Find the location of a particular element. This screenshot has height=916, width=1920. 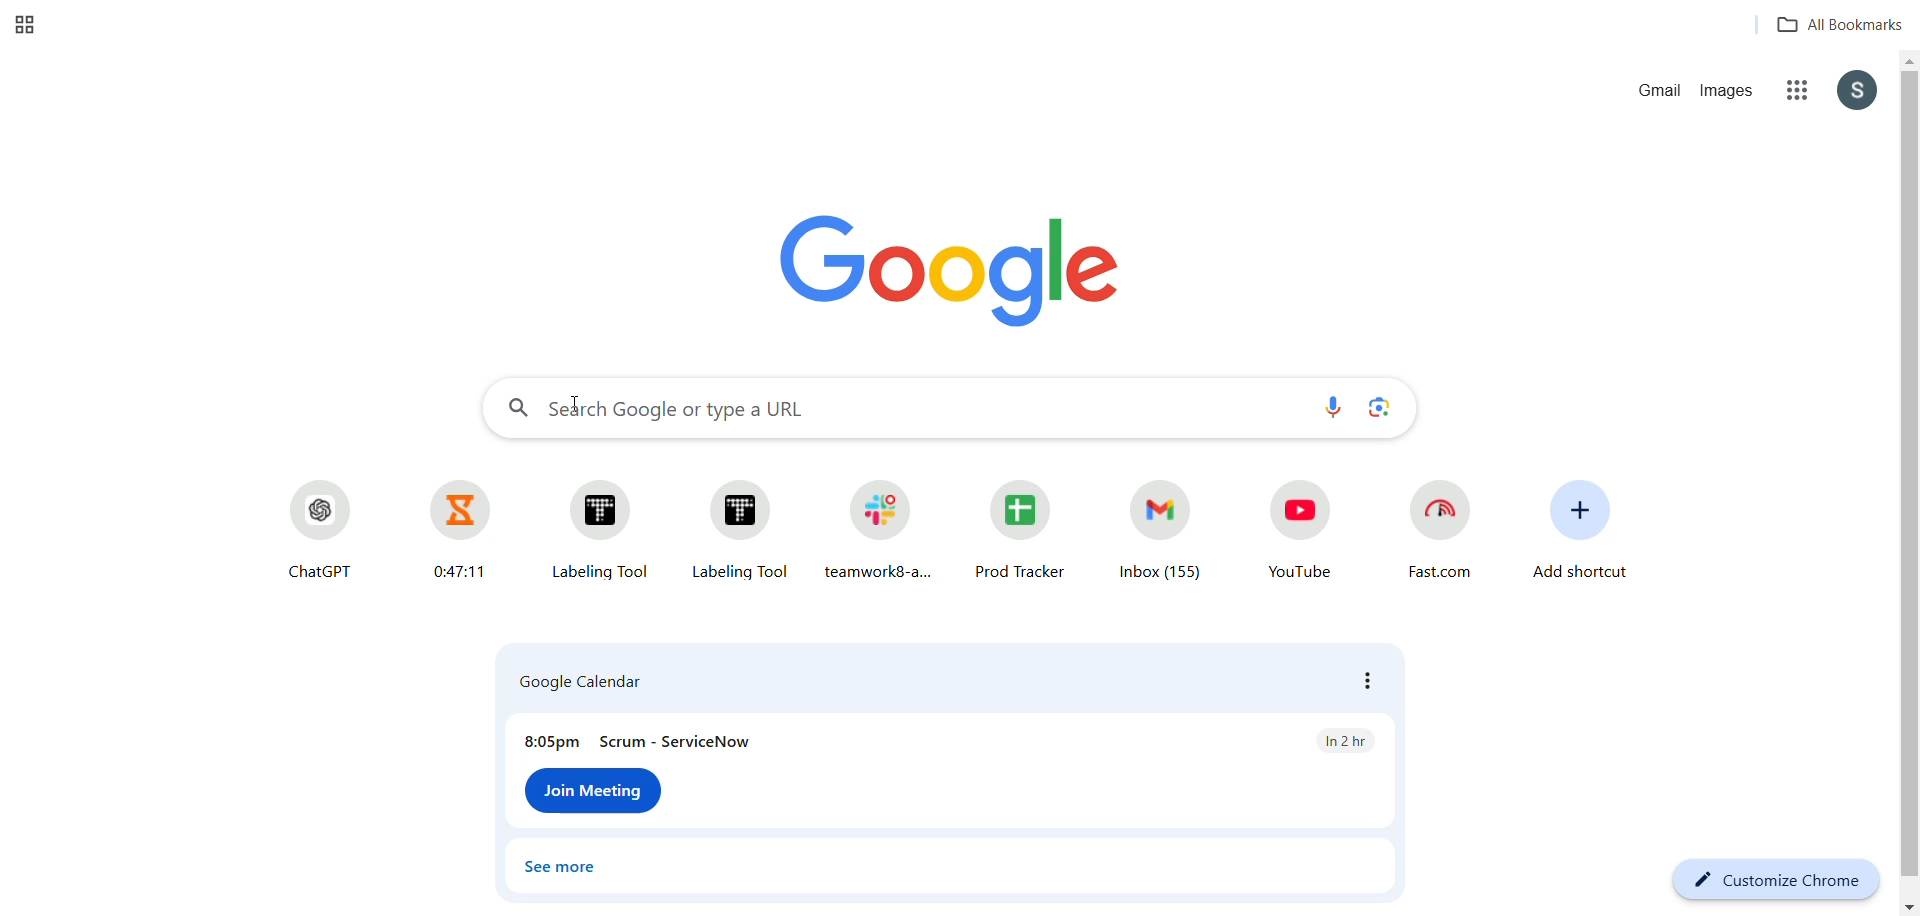

meeting link is located at coordinates (593, 791).